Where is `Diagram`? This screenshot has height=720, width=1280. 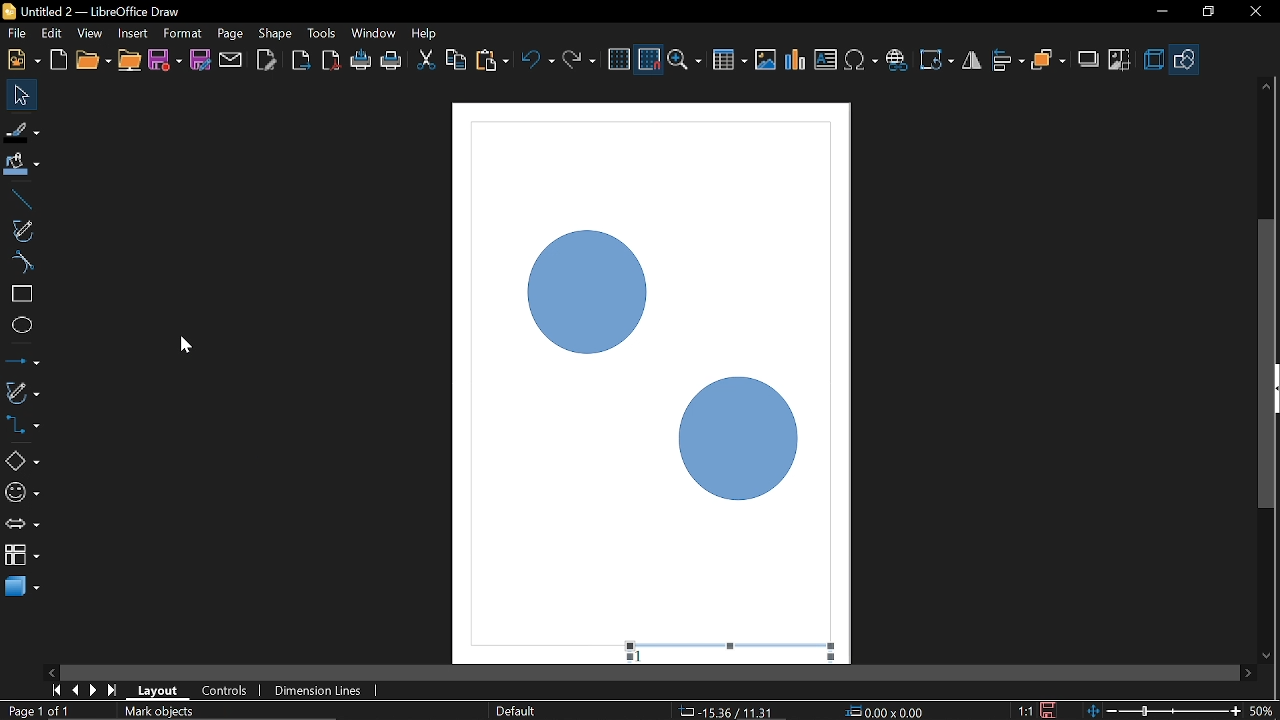
Diagram is located at coordinates (796, 60).